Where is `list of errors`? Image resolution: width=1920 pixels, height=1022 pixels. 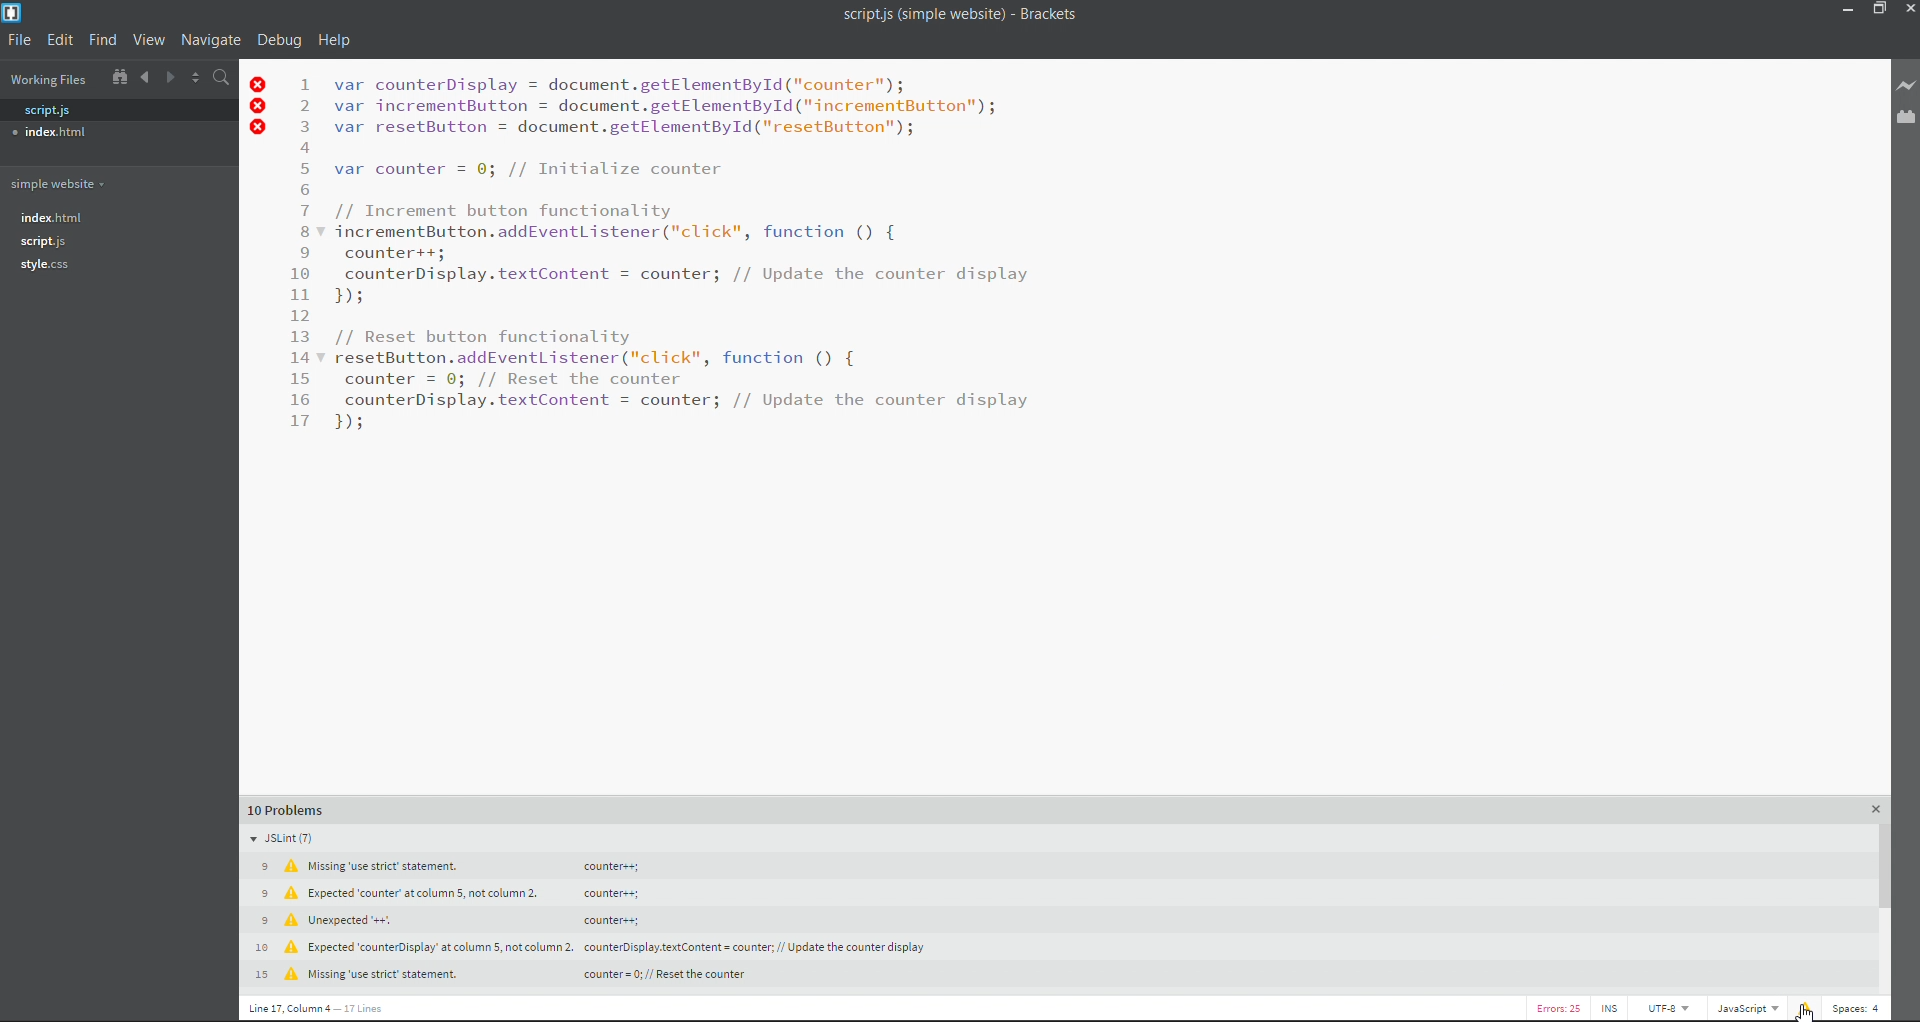 list of errors is located at coordinates (650, 920).